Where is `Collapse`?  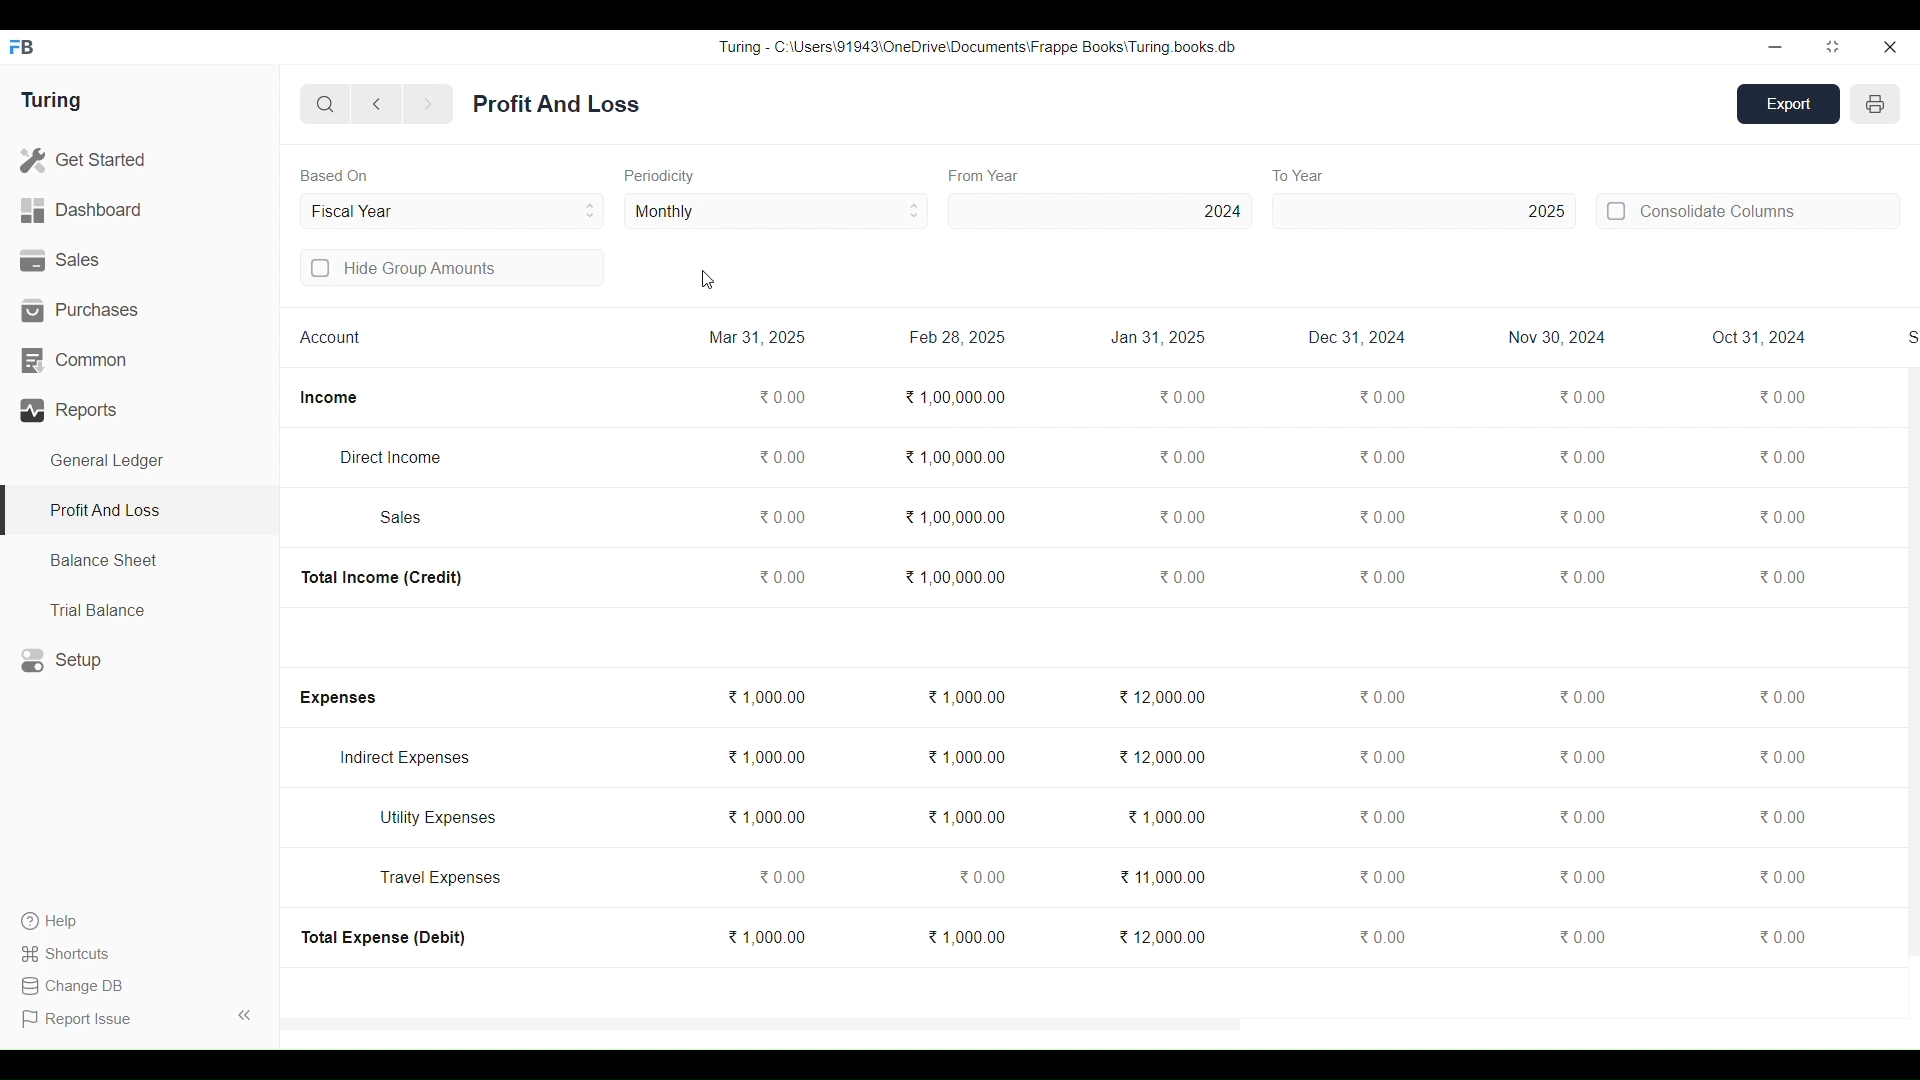
Collapse is located at coordinates (245, 1015).